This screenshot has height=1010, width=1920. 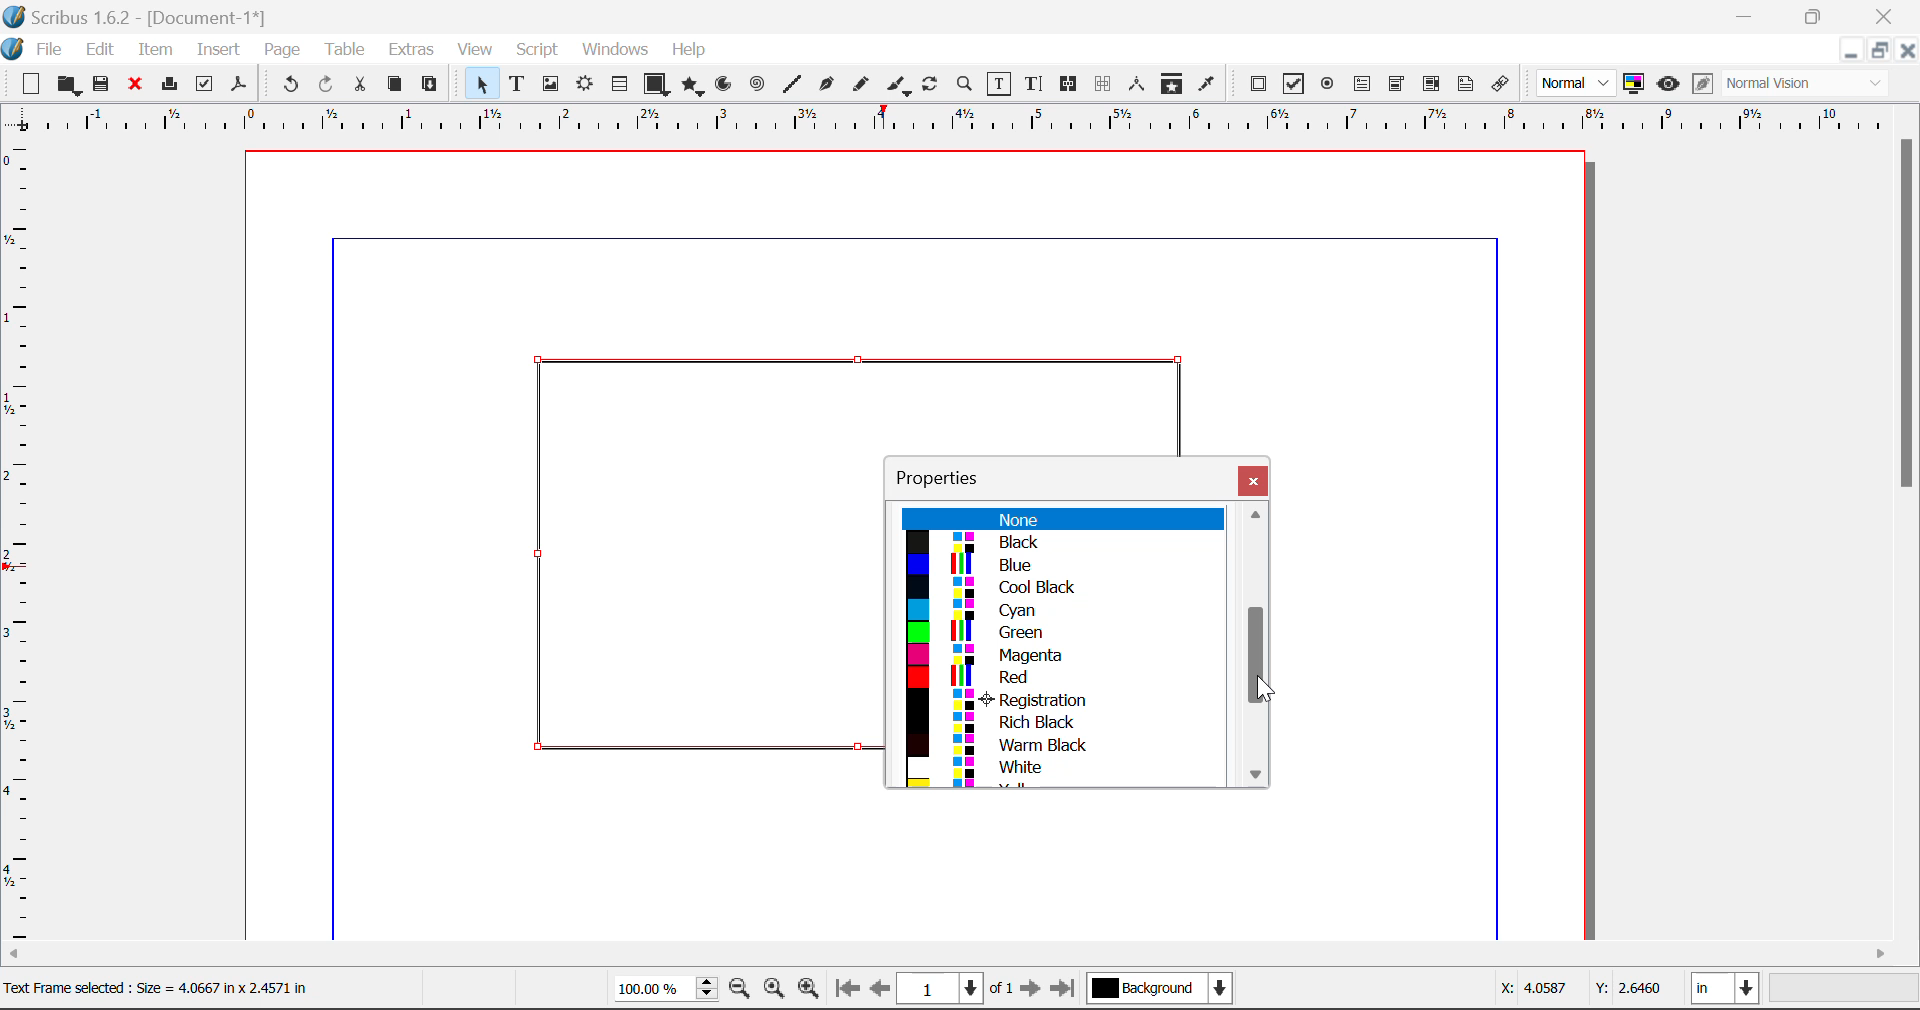 What do you see at coordinates (690, 50) in the screenshot?
I see `Help` at bounding box center [690, 50].